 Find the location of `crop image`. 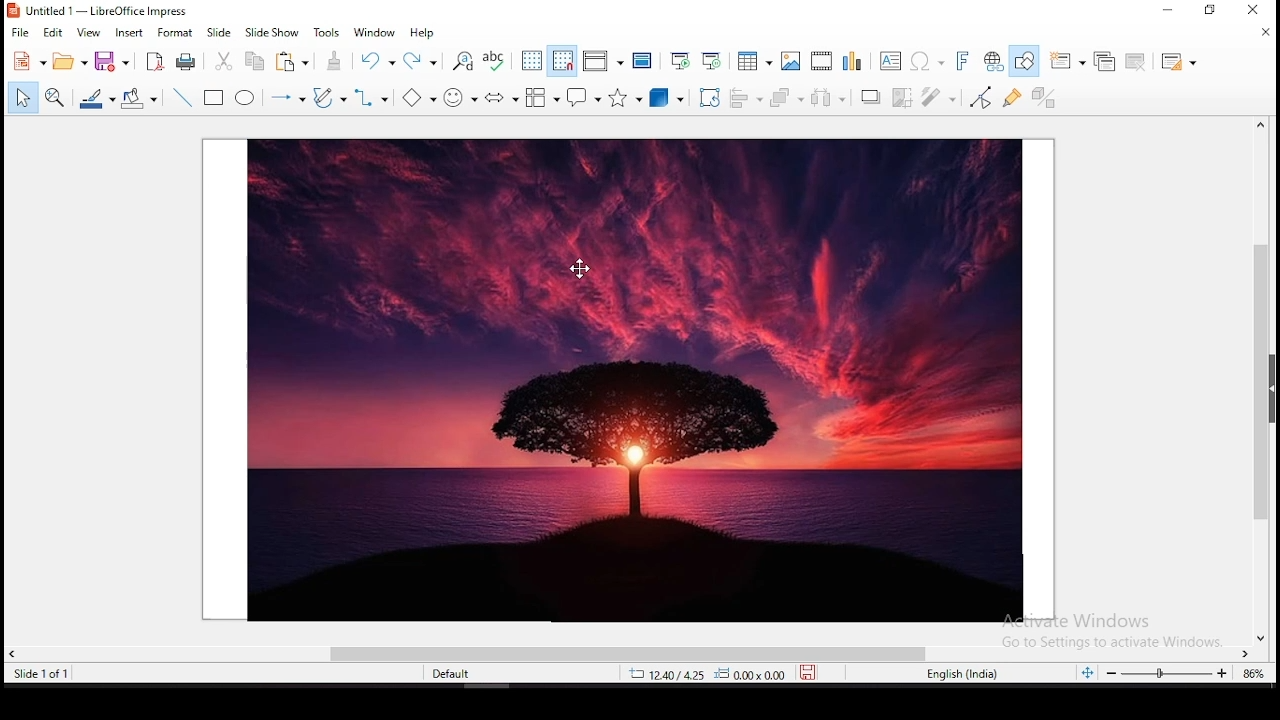

crop image is located at coordinates (904, 98).